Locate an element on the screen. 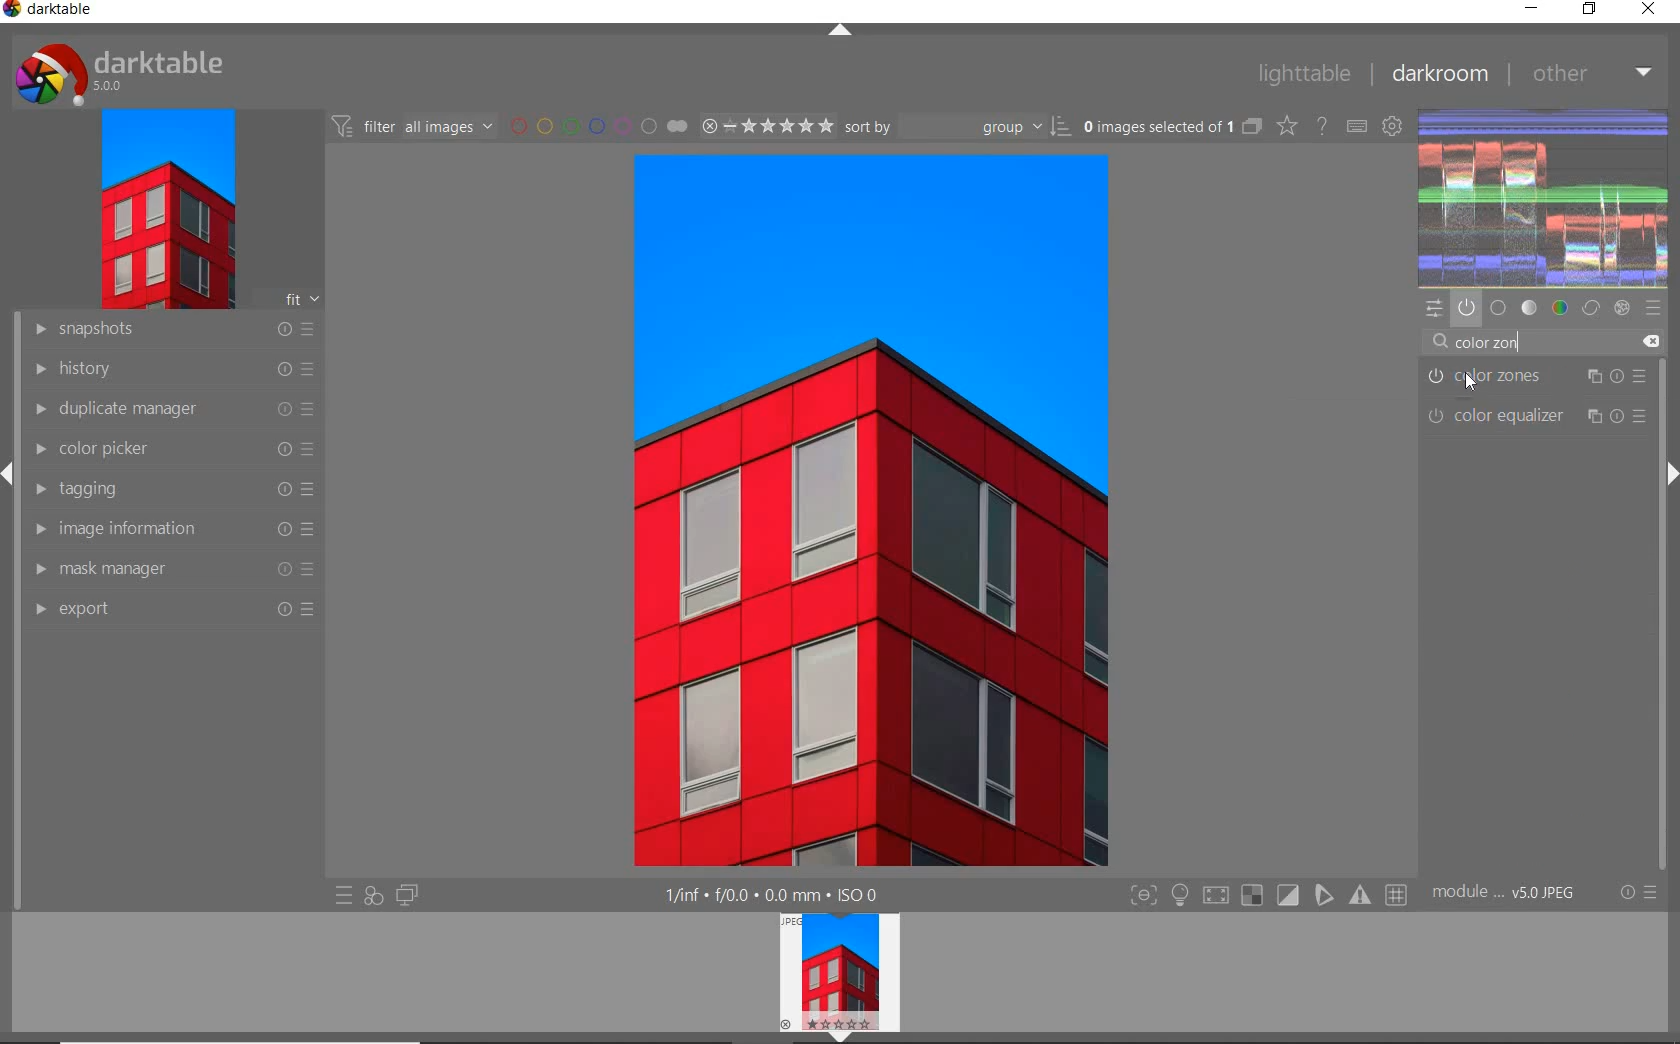  mask manager is located at coordinates (171, 568).